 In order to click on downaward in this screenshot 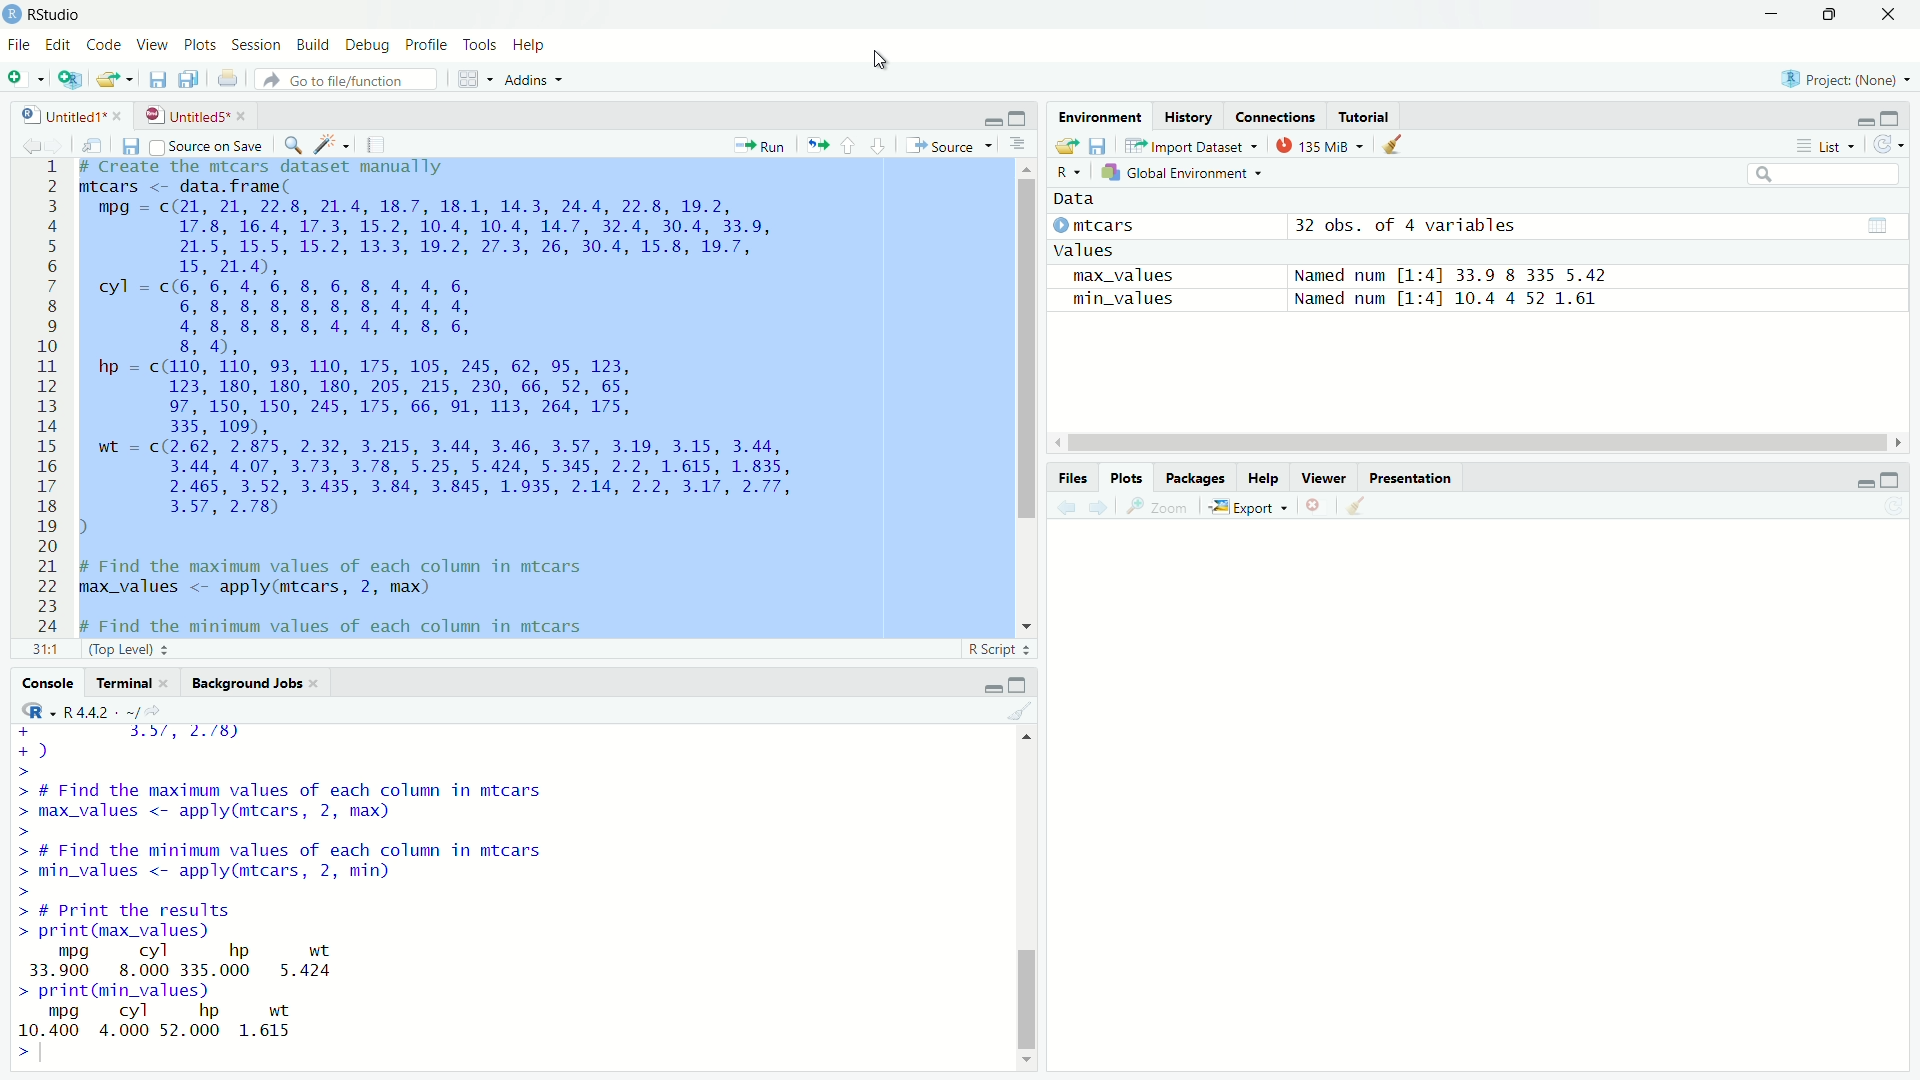, I will do `click(882, 145)`.